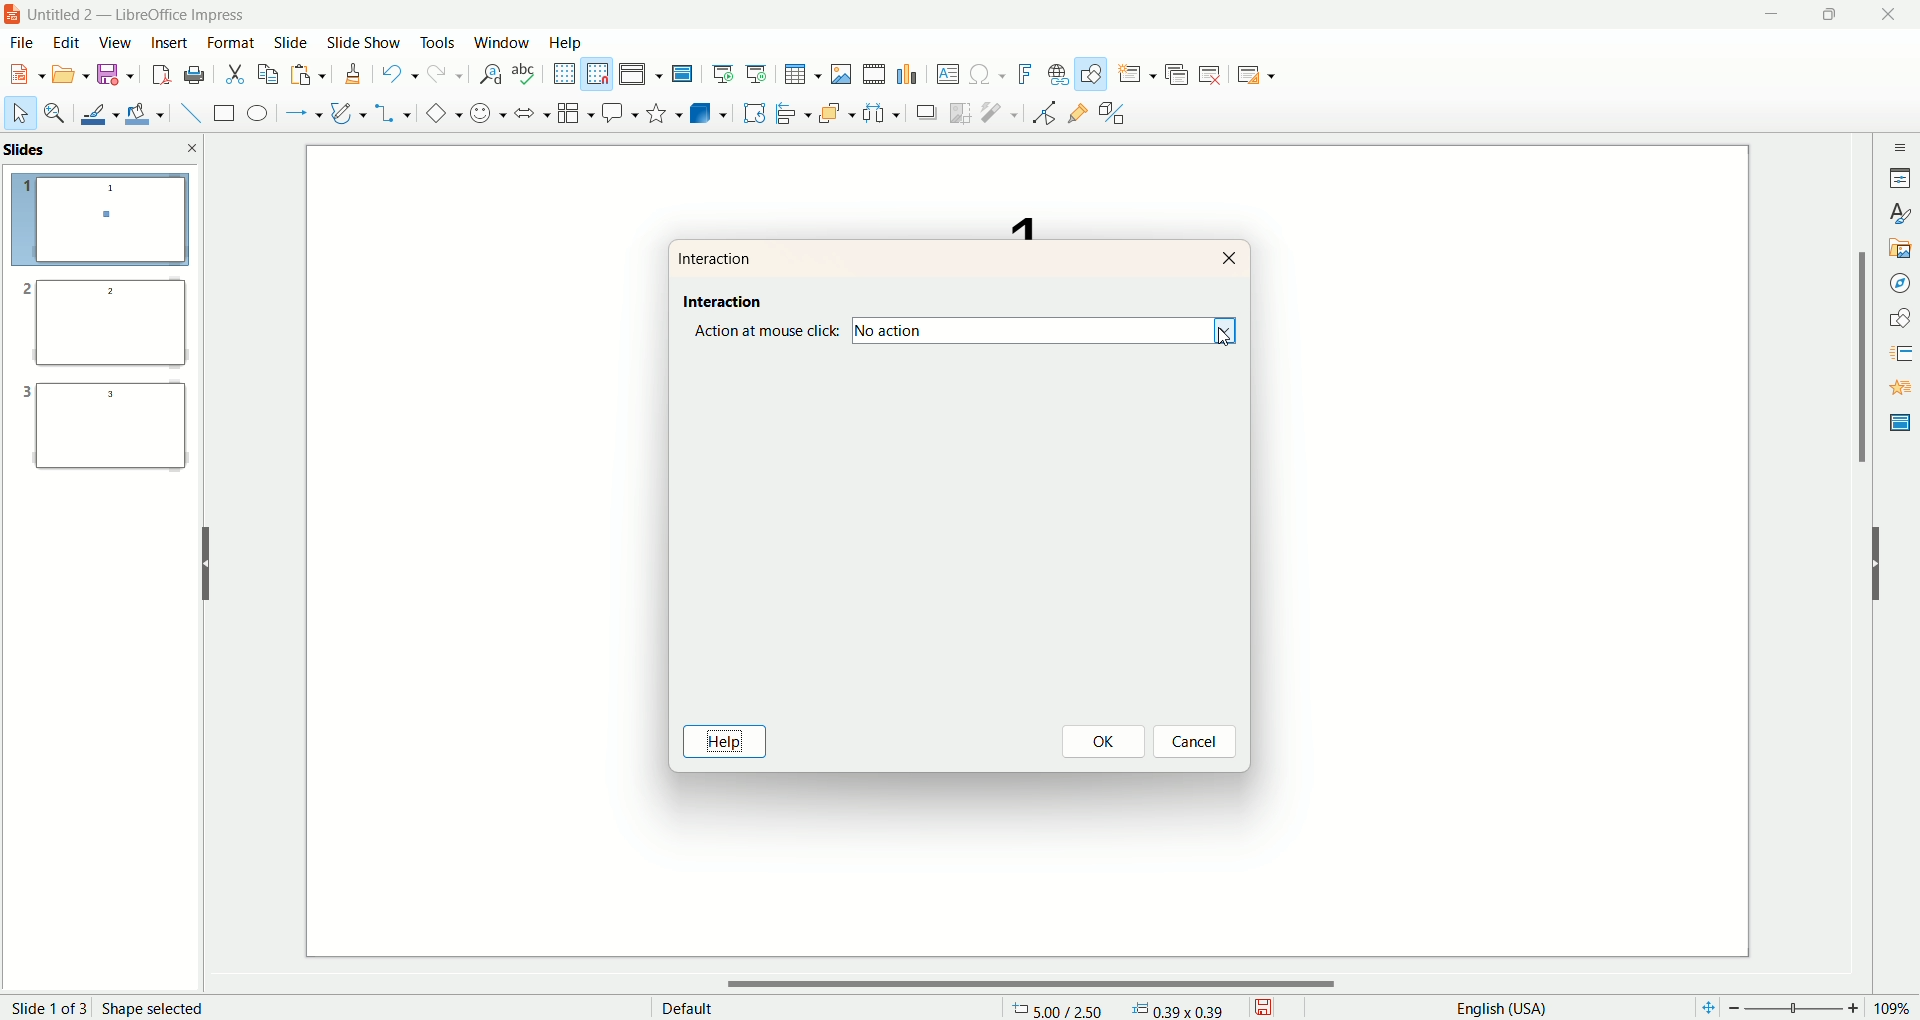 This screenshot has height=1020, width=1920. I want to click on line color, so click(95, 113).